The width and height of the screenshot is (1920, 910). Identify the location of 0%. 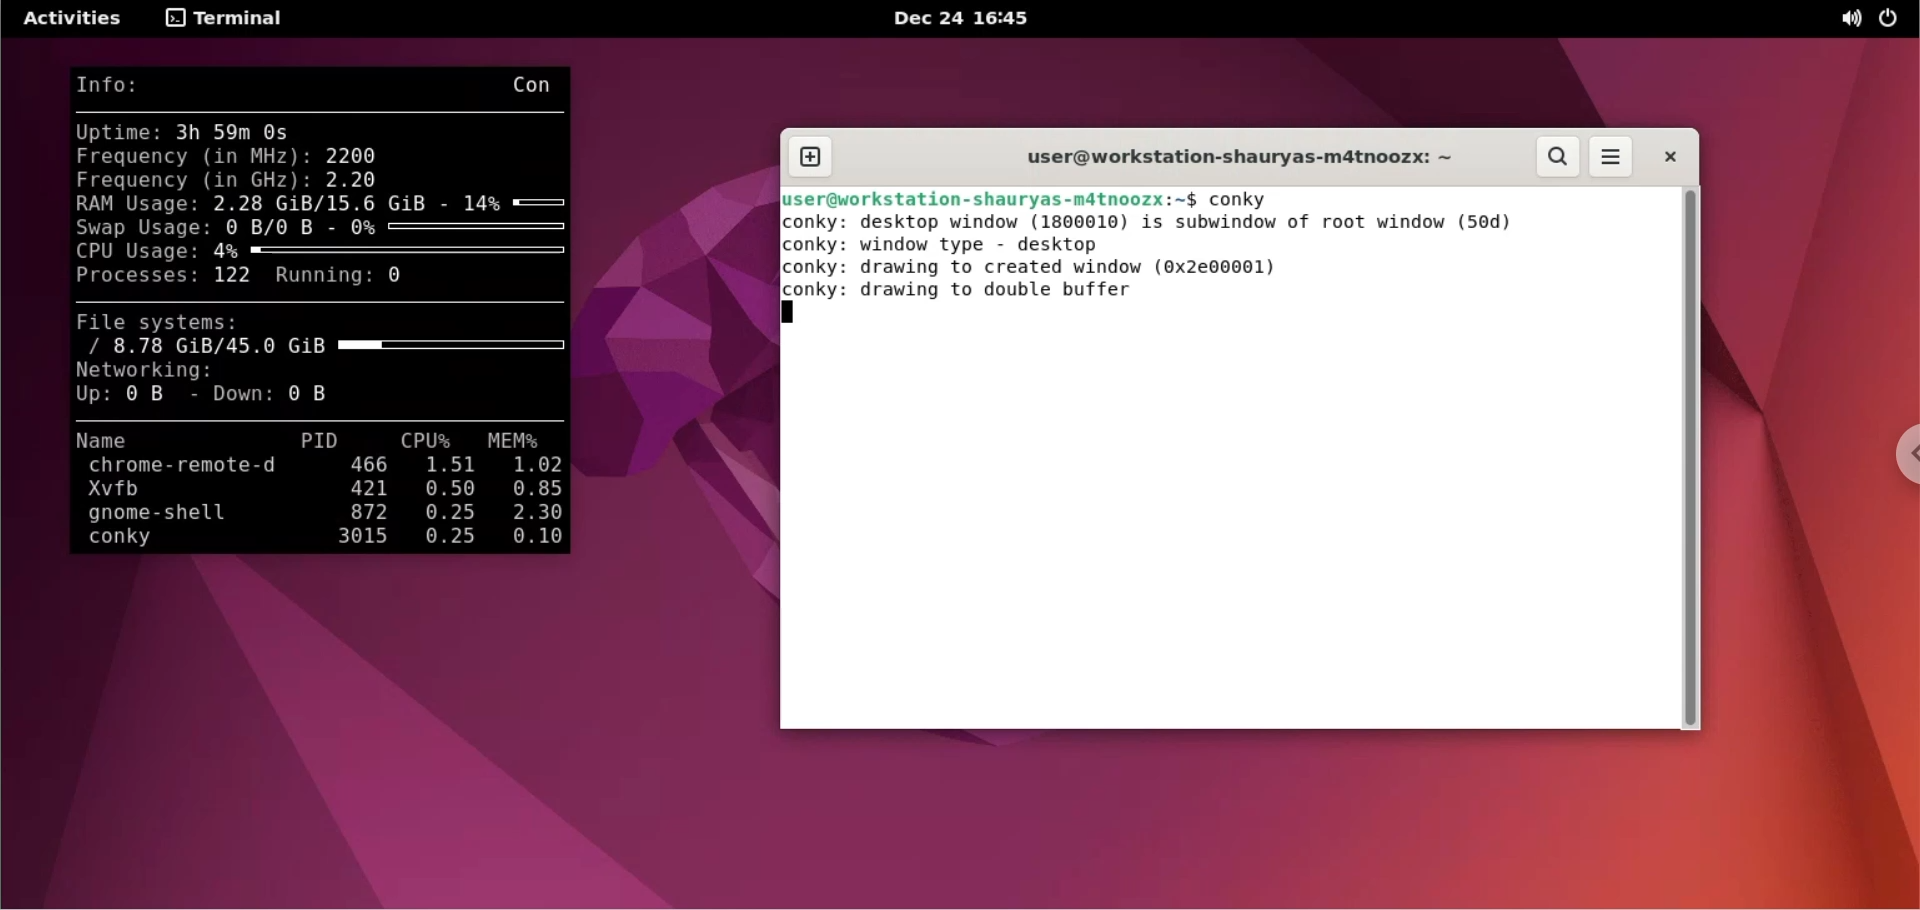
(458, 226).